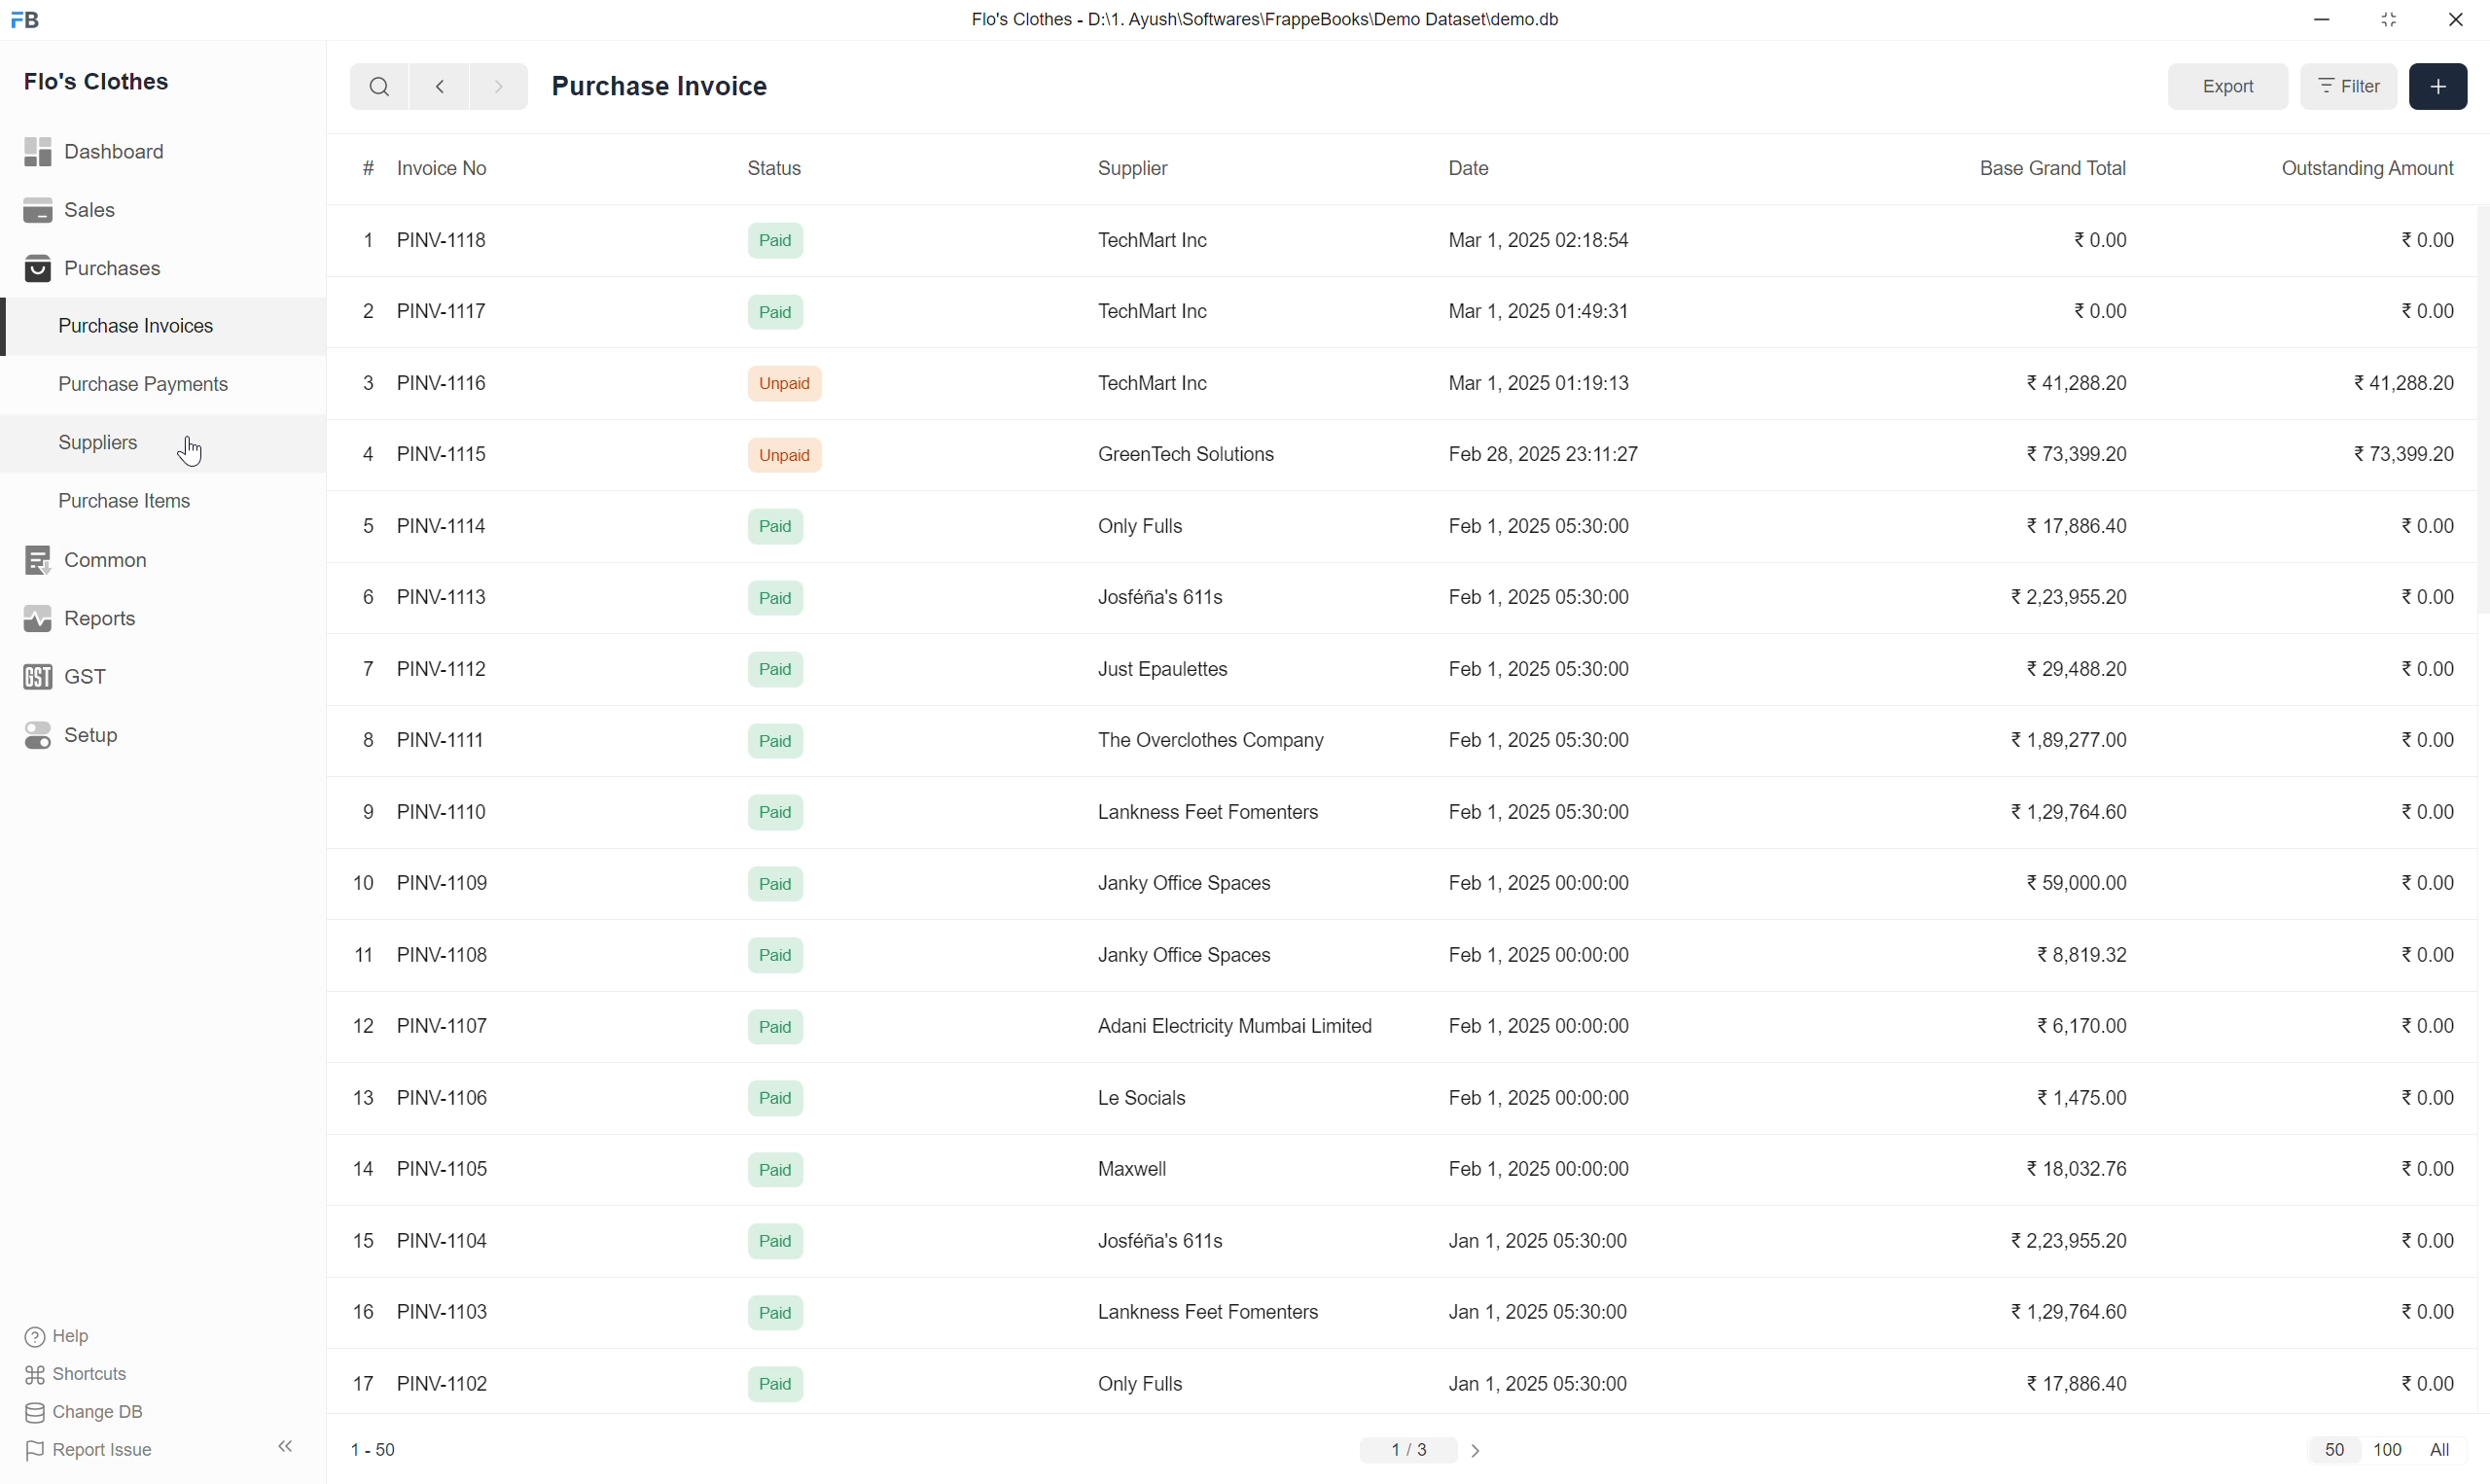  Describe the element at coordinates (416, 309) in the screenshot. I see `2 PINV-1117` at that location.